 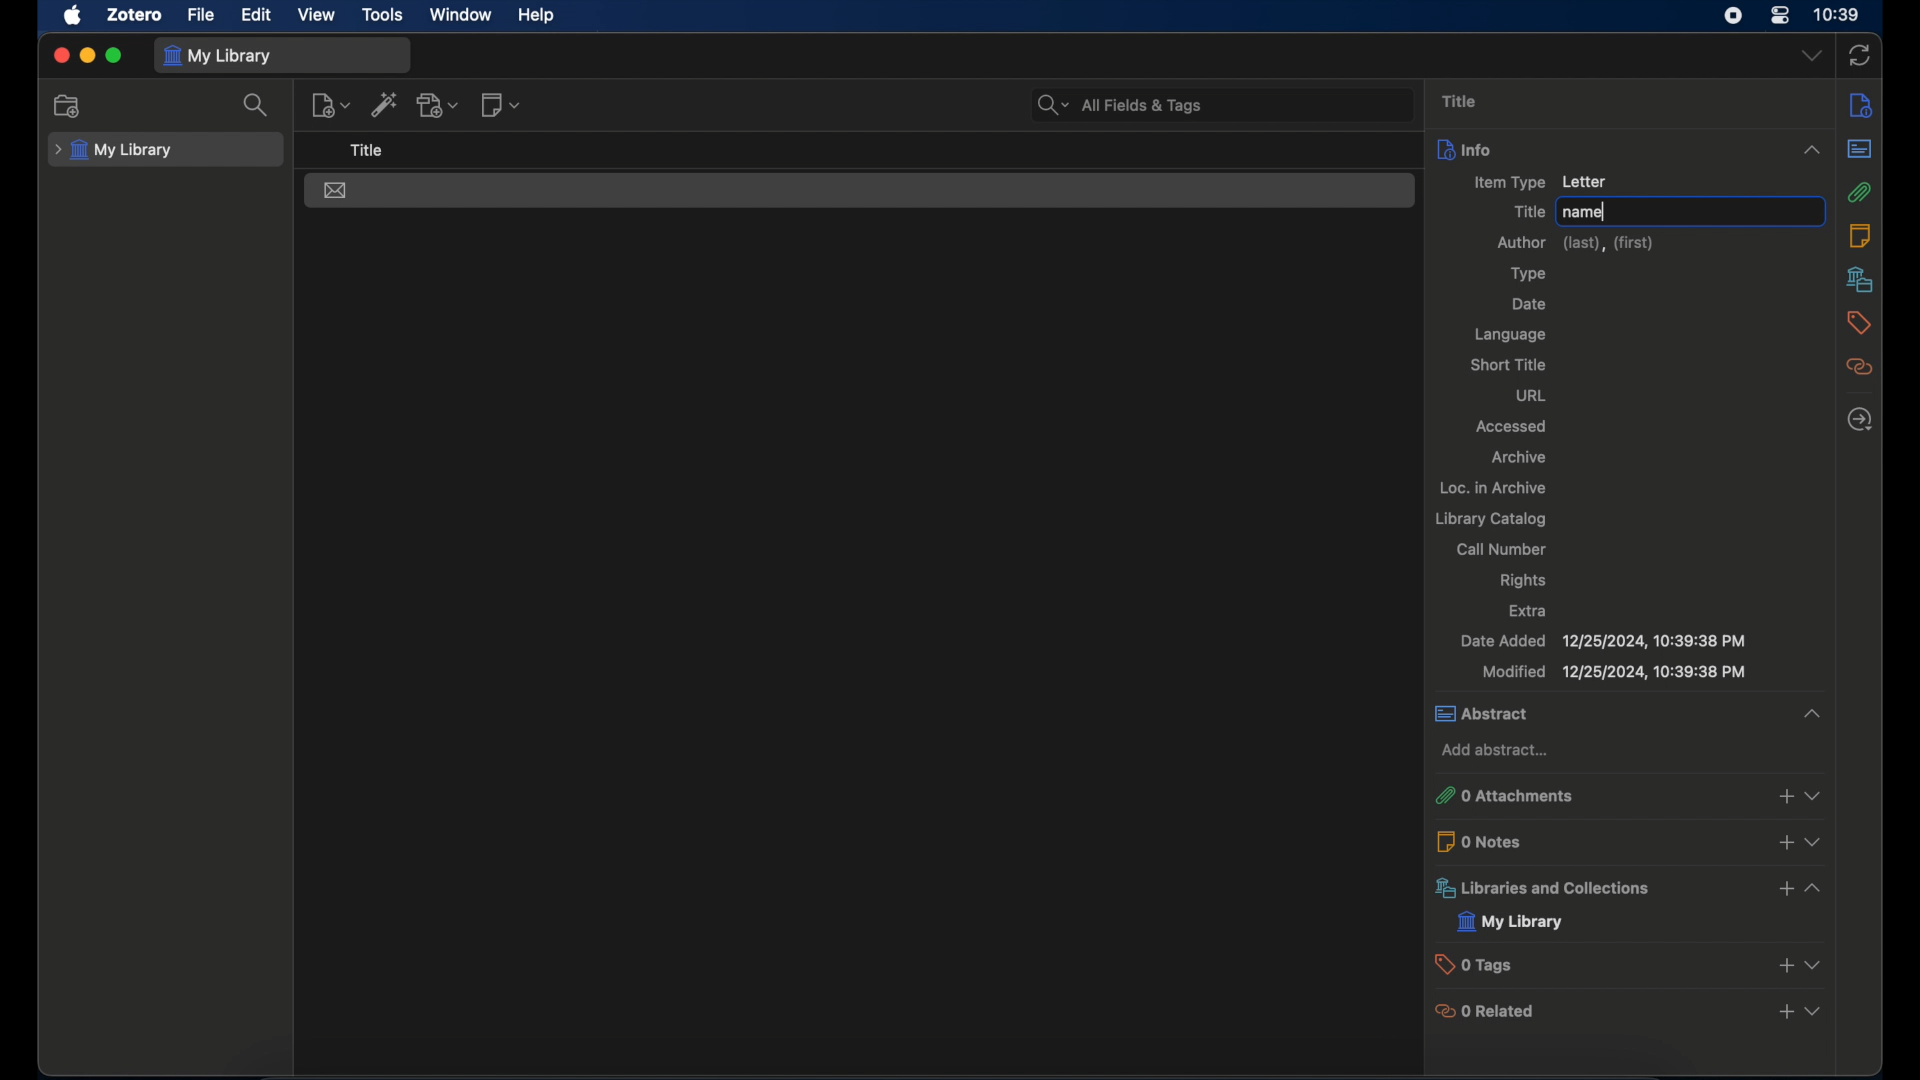 I want to click on tools, so click(x=383, y=14).